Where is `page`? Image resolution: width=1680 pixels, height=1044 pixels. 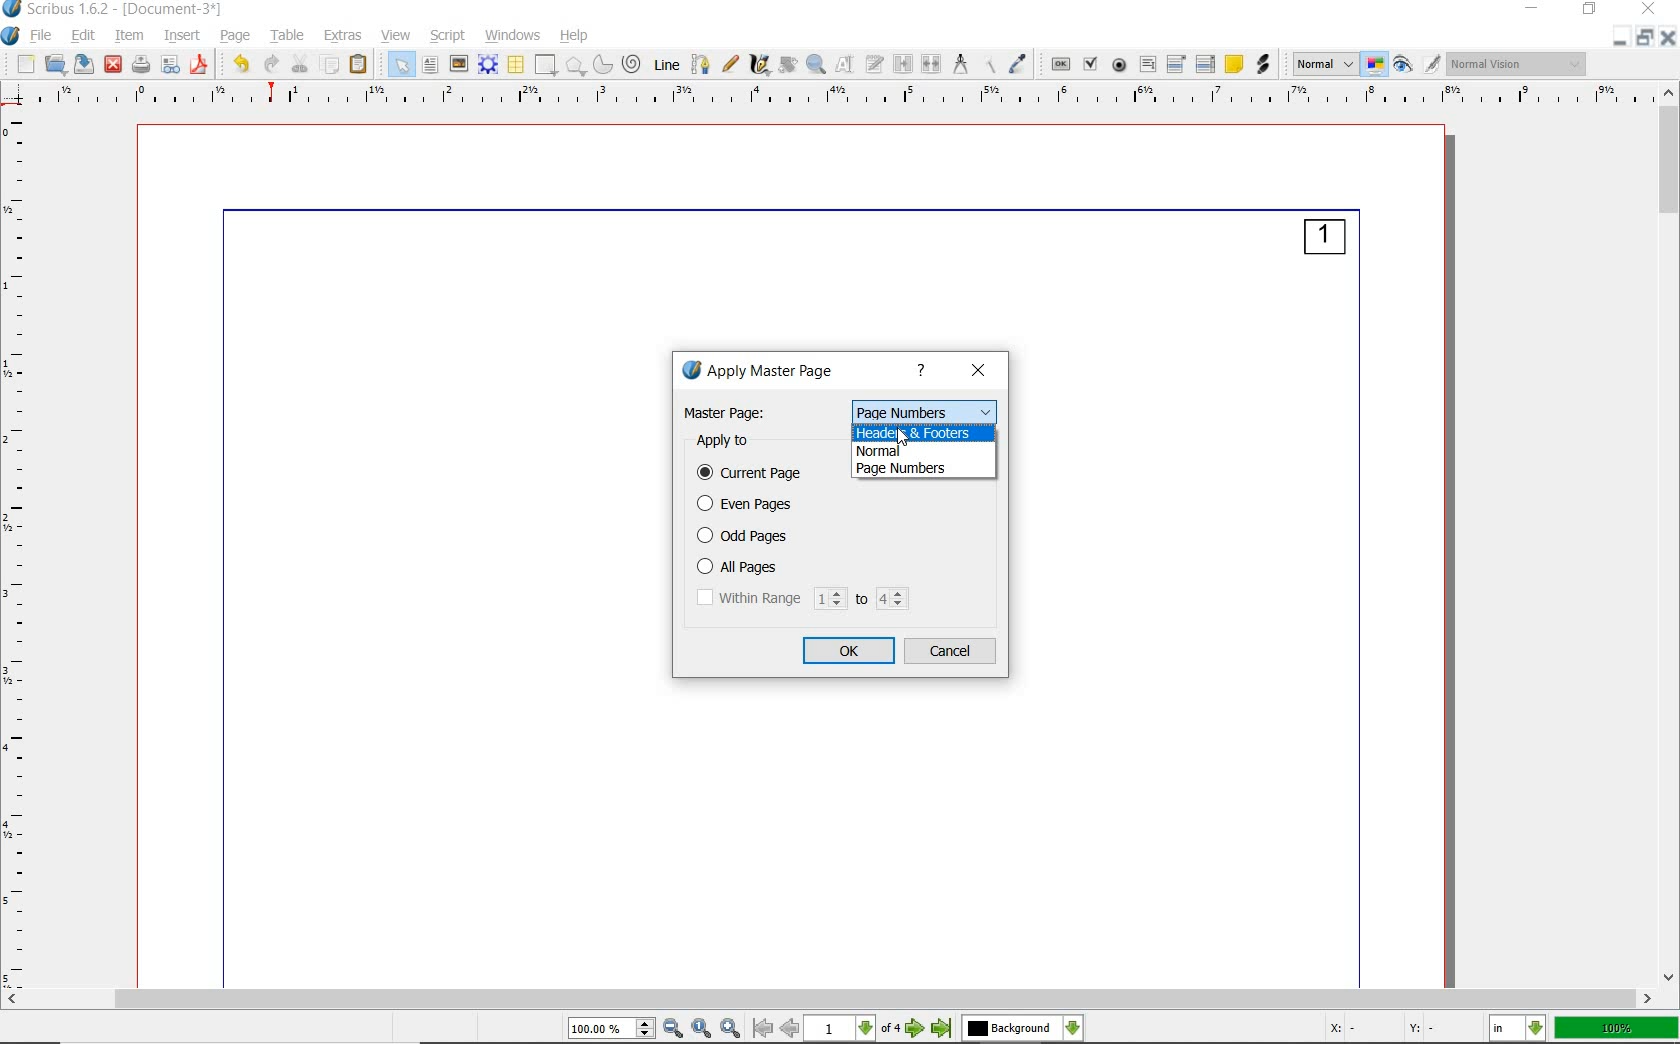
page is located at coordinates (234, 35).